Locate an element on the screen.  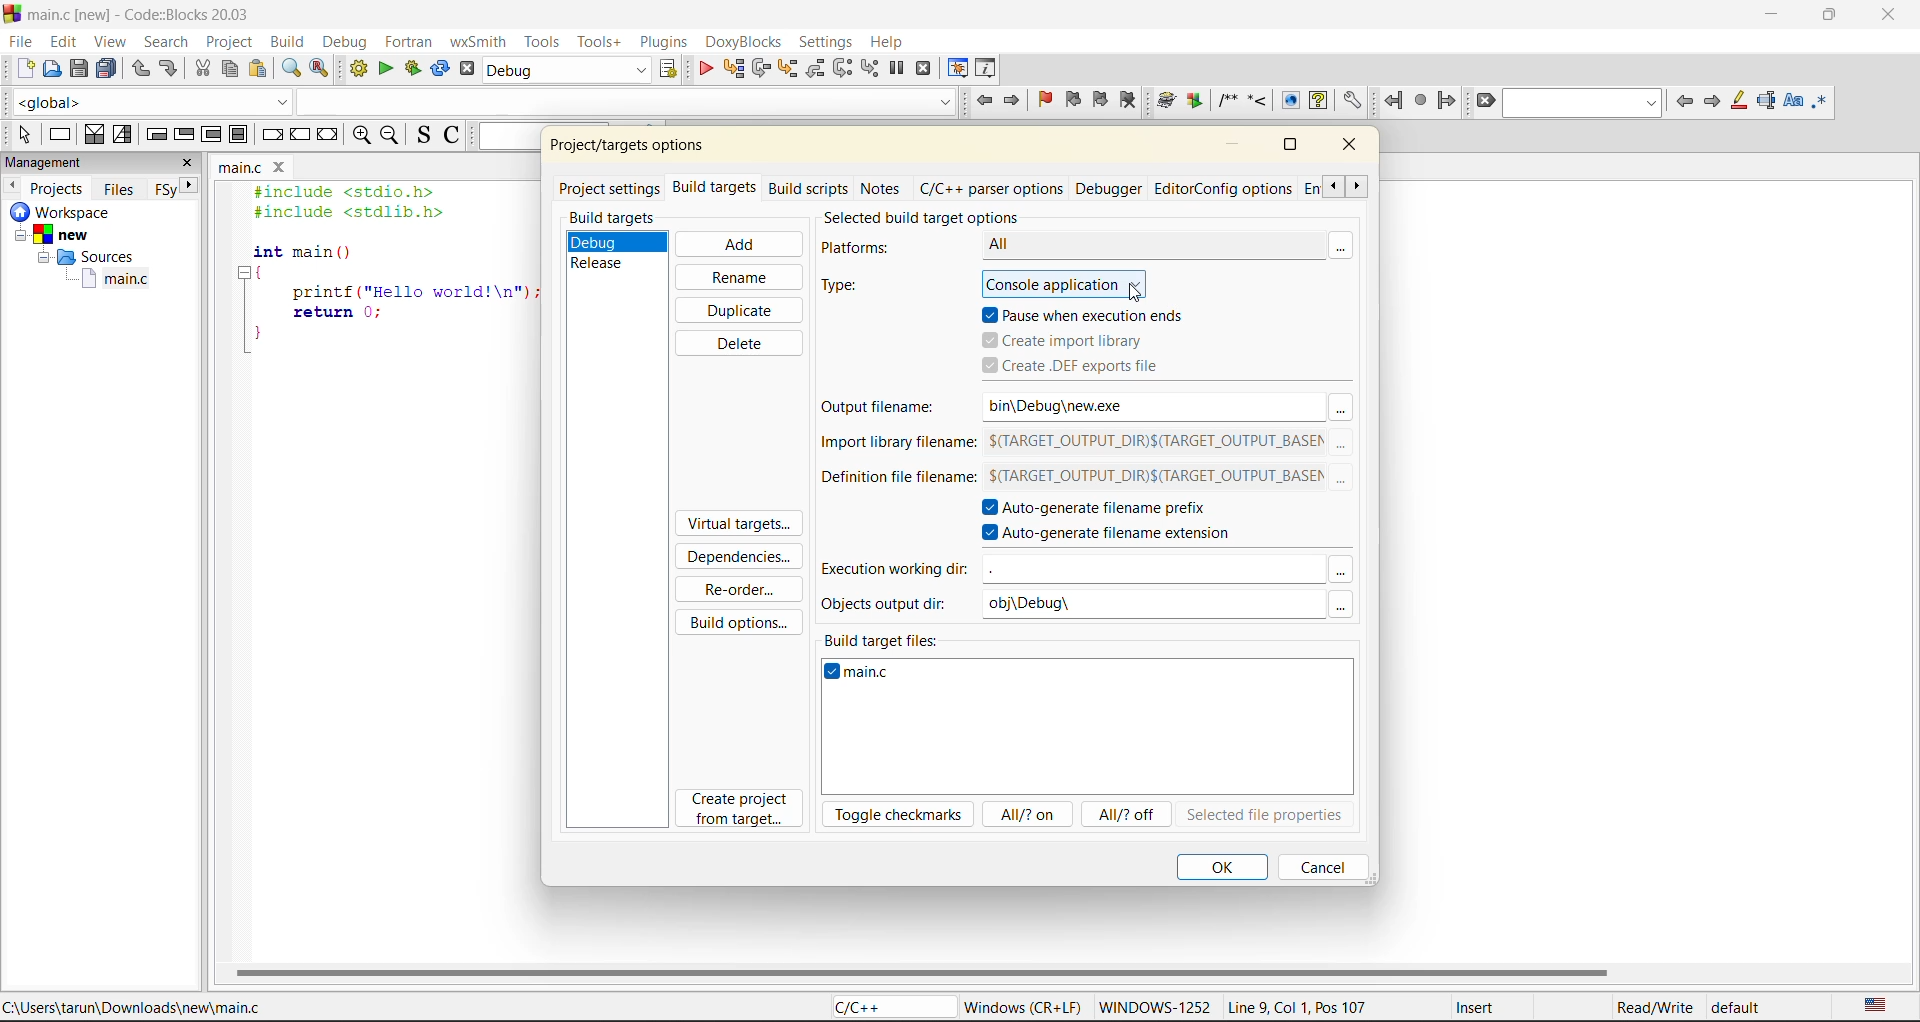
run to cursor is located at coordinates (733, 67).